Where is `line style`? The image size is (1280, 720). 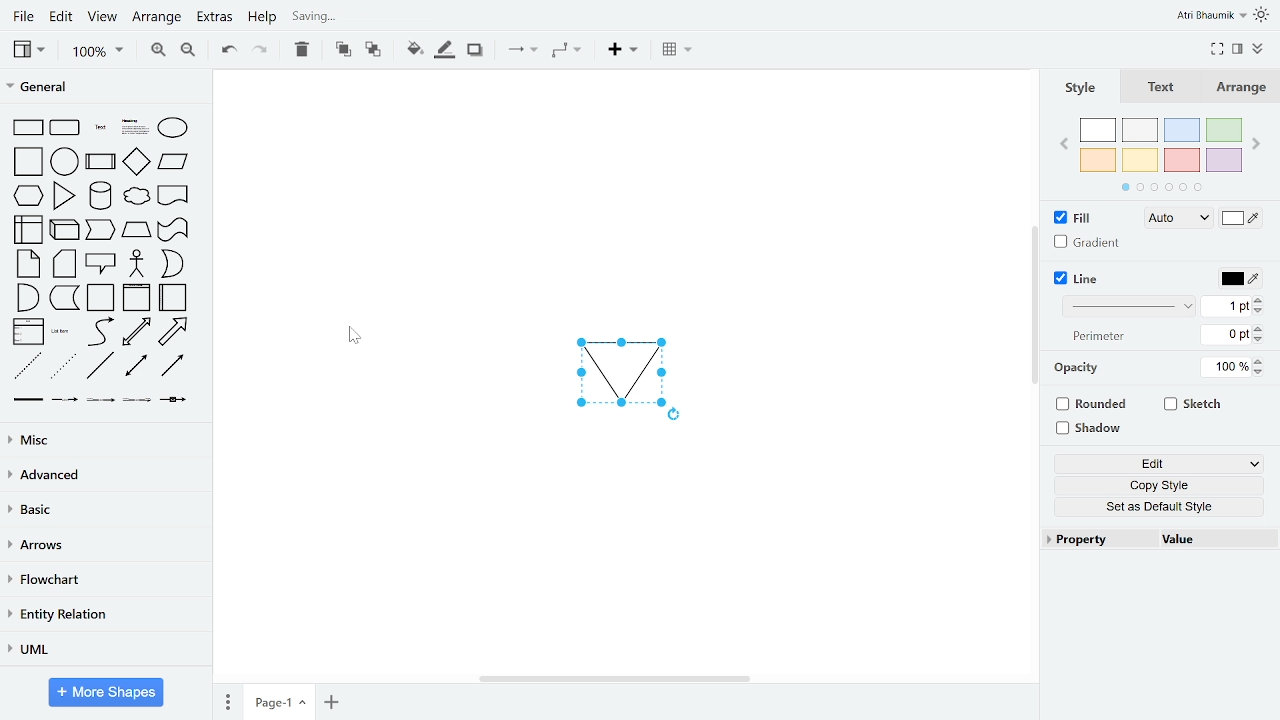 line style is located at coordinates (1129, 307).